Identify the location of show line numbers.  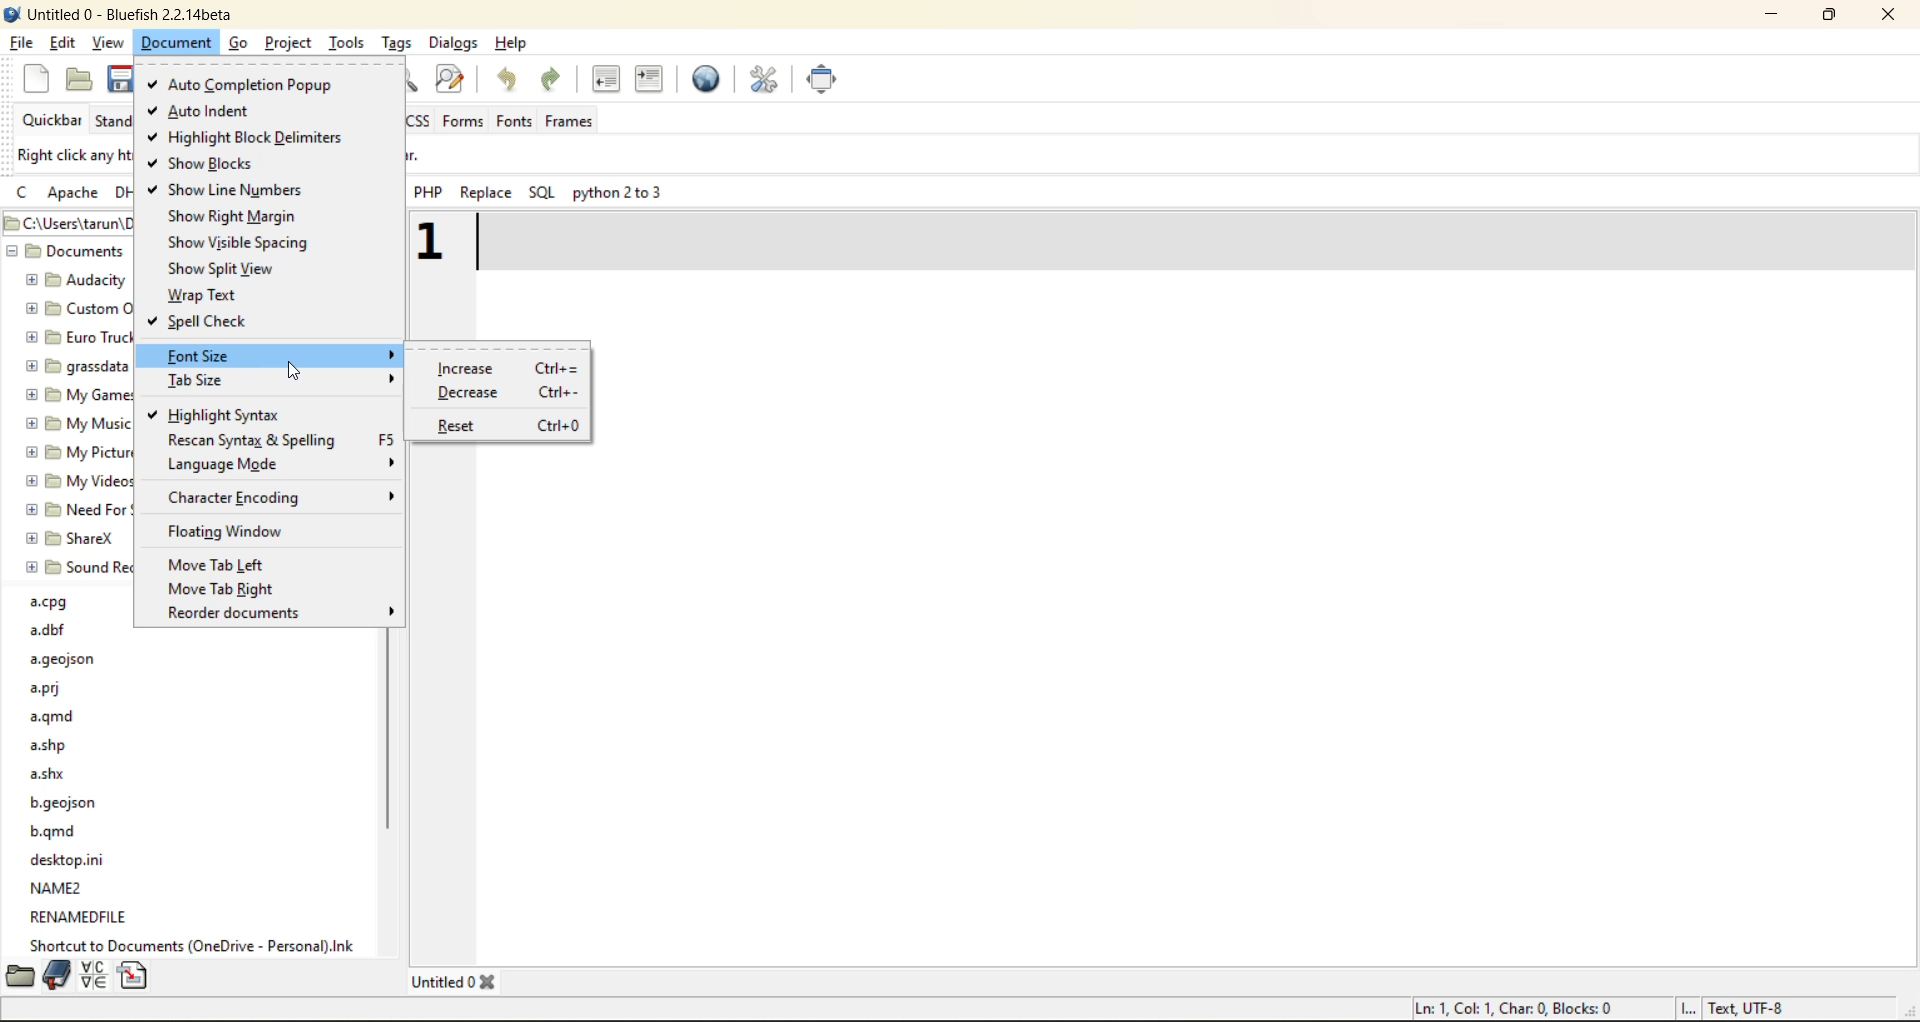
(241, 189).